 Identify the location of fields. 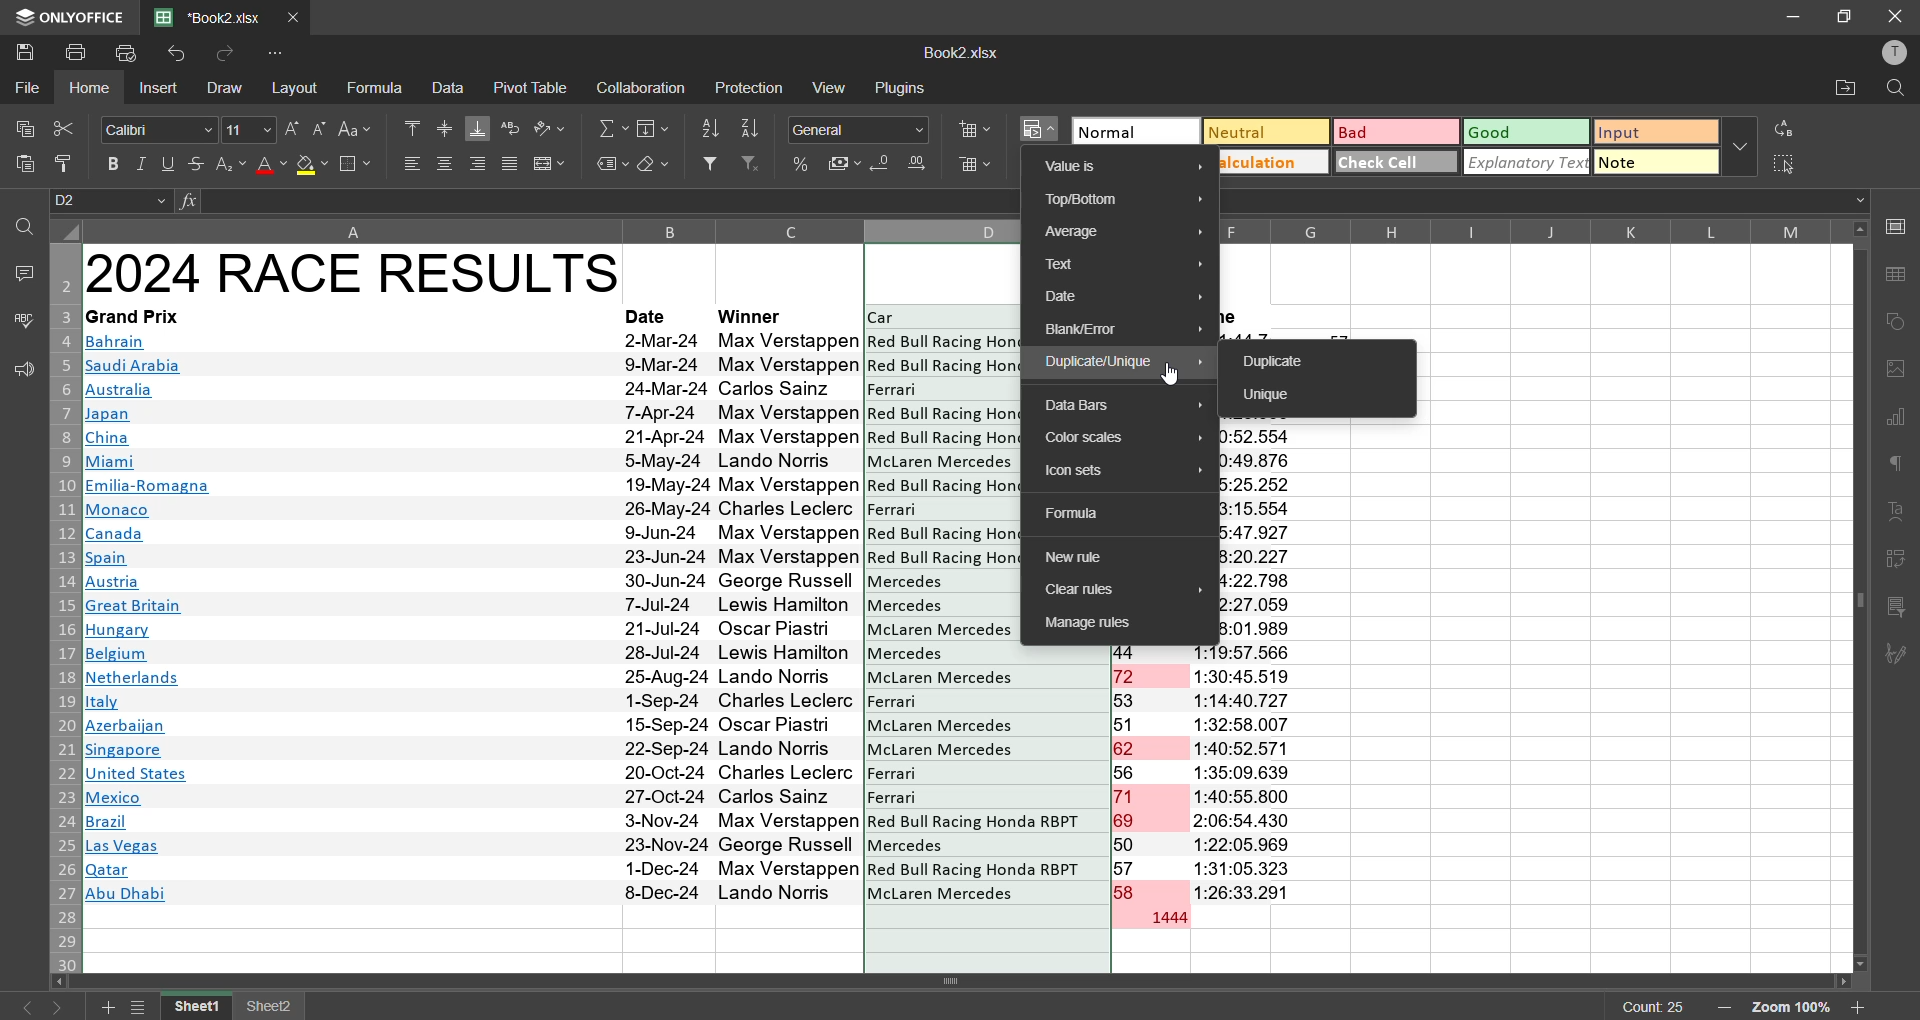
(656, 128).